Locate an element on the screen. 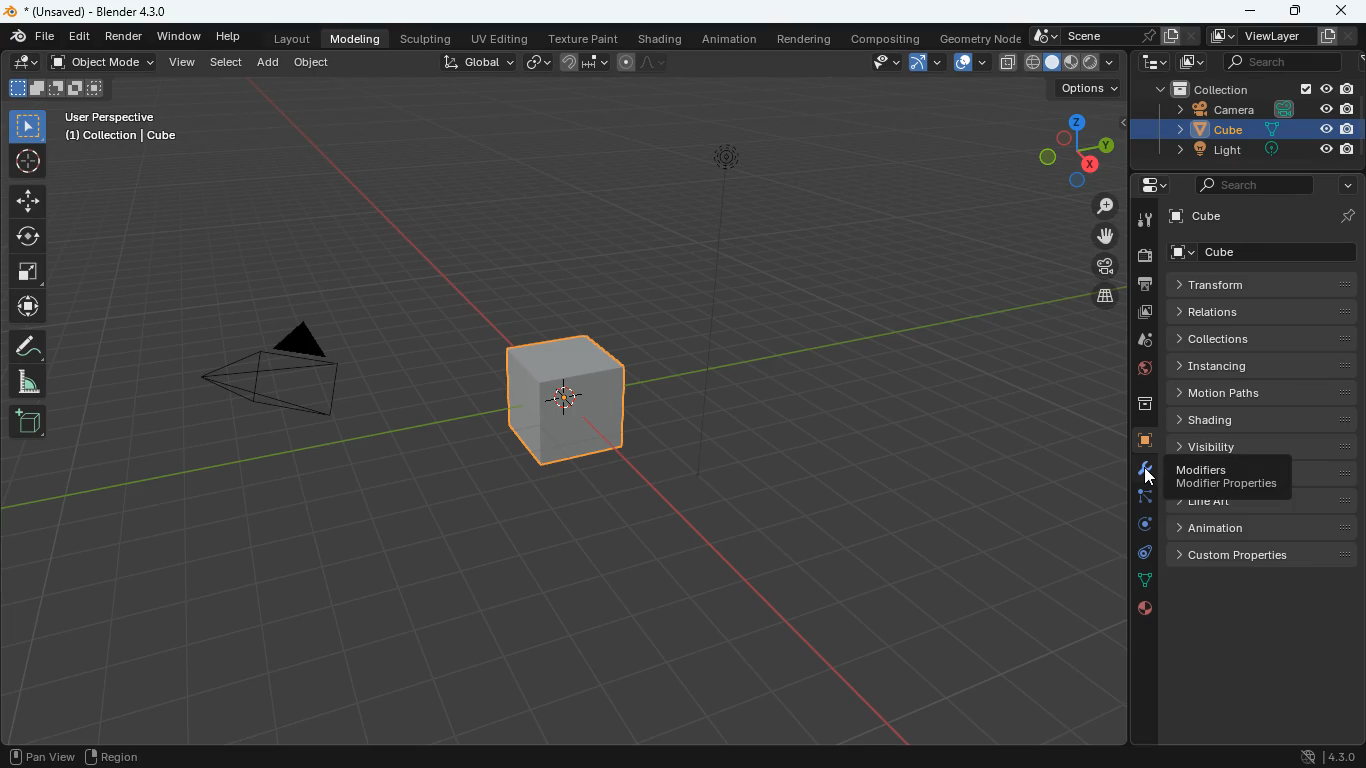 Image resolution: width=1366 pixels, height=768 pixels. visibility is located at coordinates (1265, 444).